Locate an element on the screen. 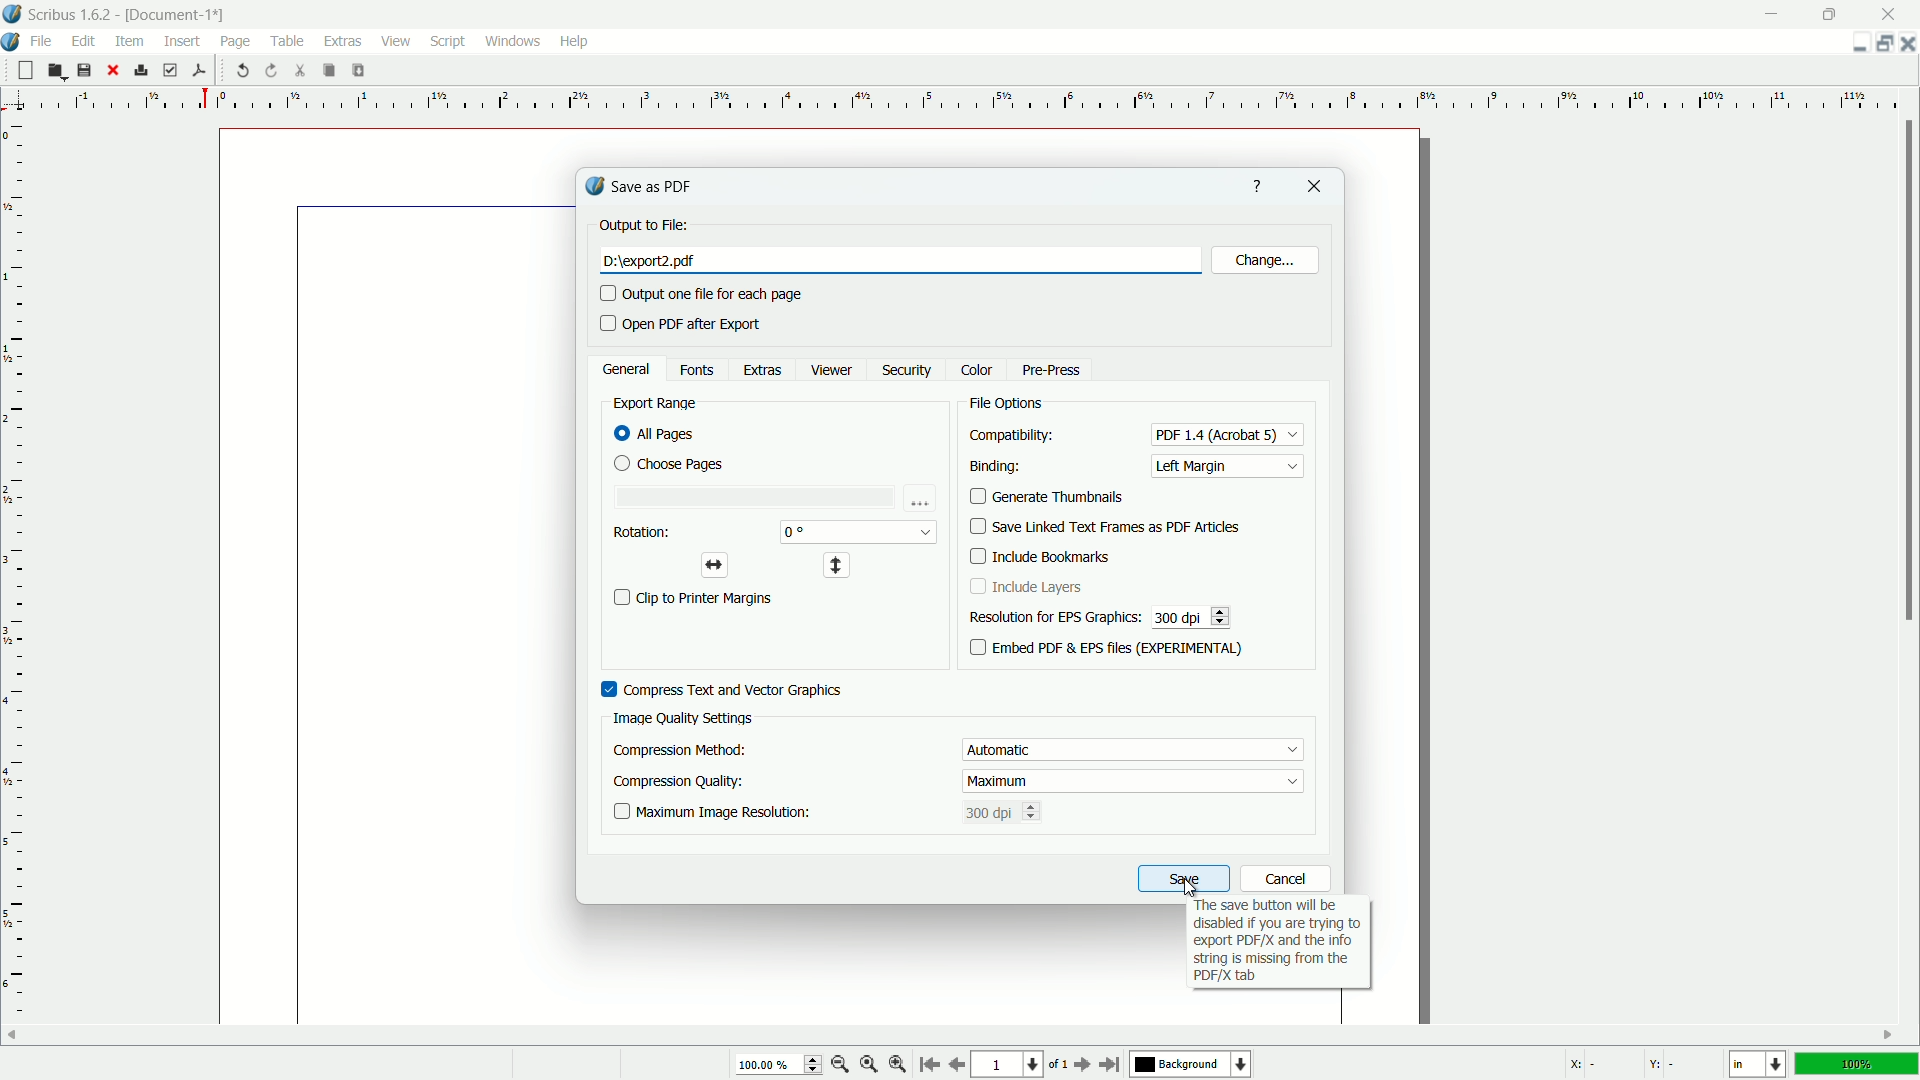  app icon is located at coordinates (592, 186).